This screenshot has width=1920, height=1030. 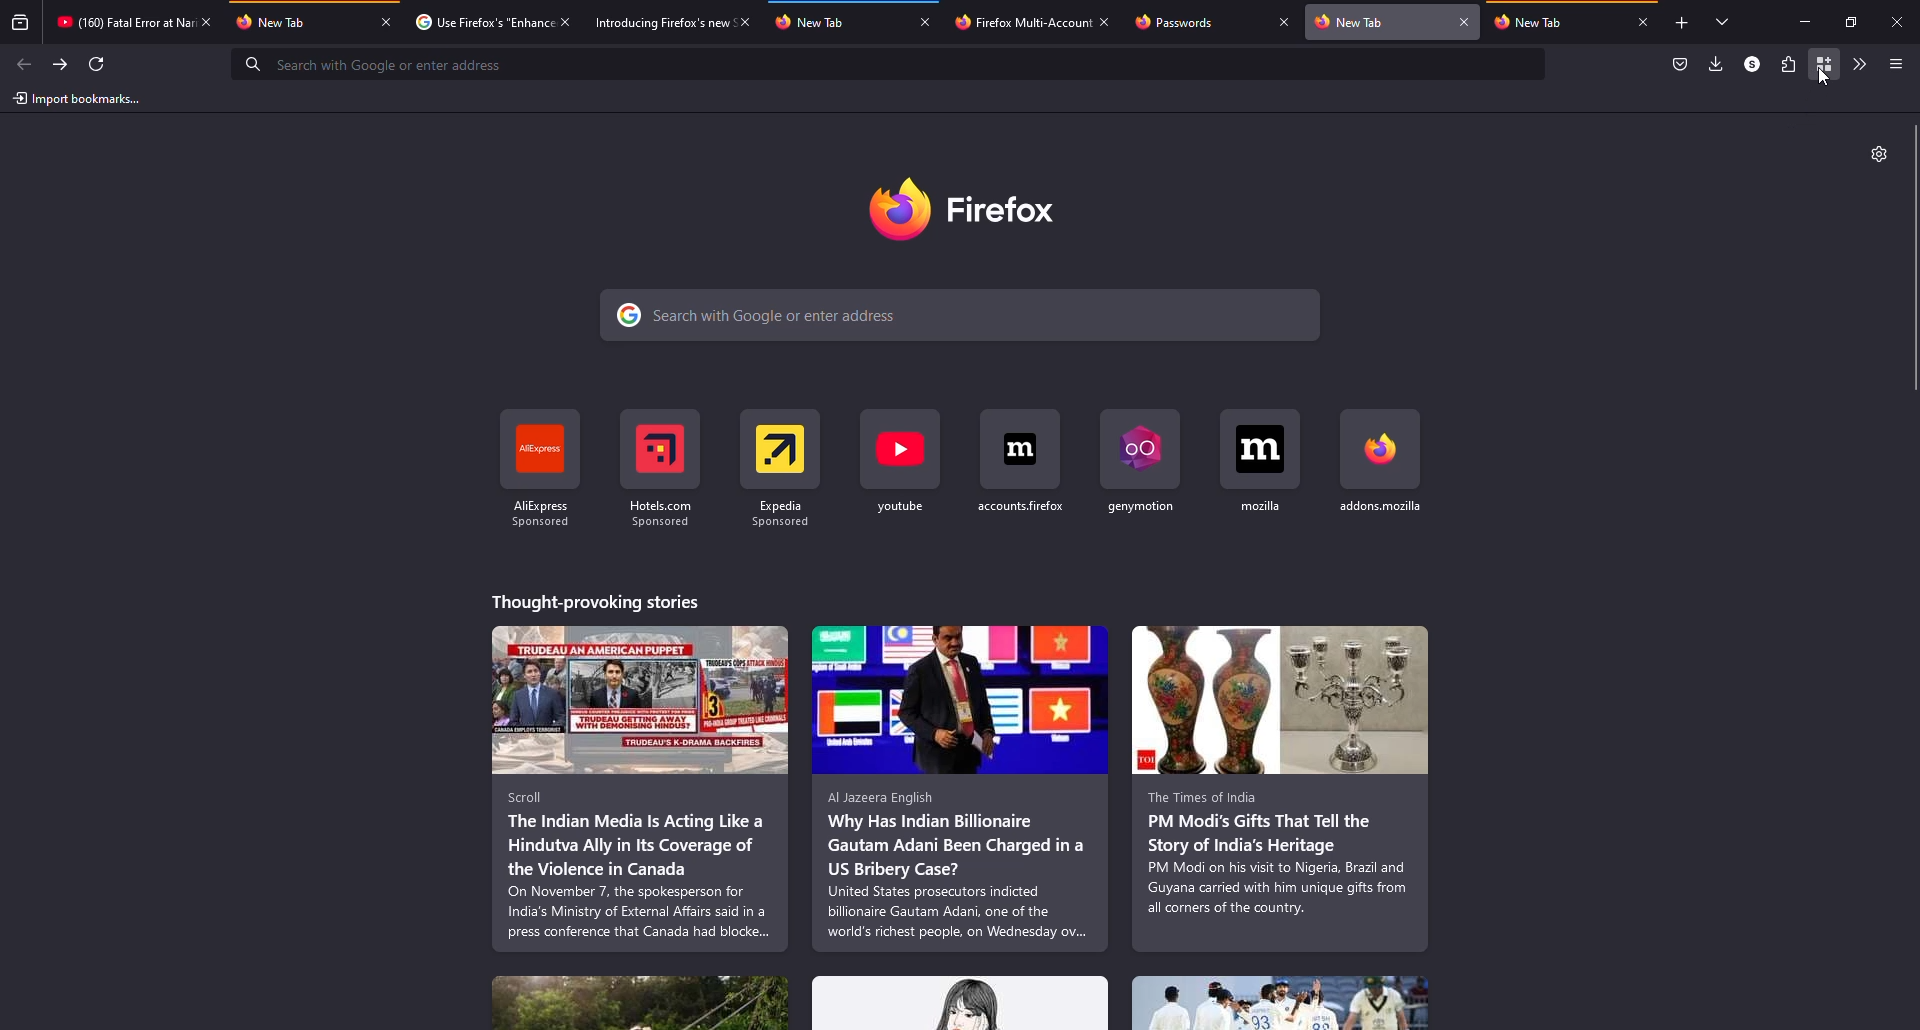 I want to click on import, so click(x=78, y=99).